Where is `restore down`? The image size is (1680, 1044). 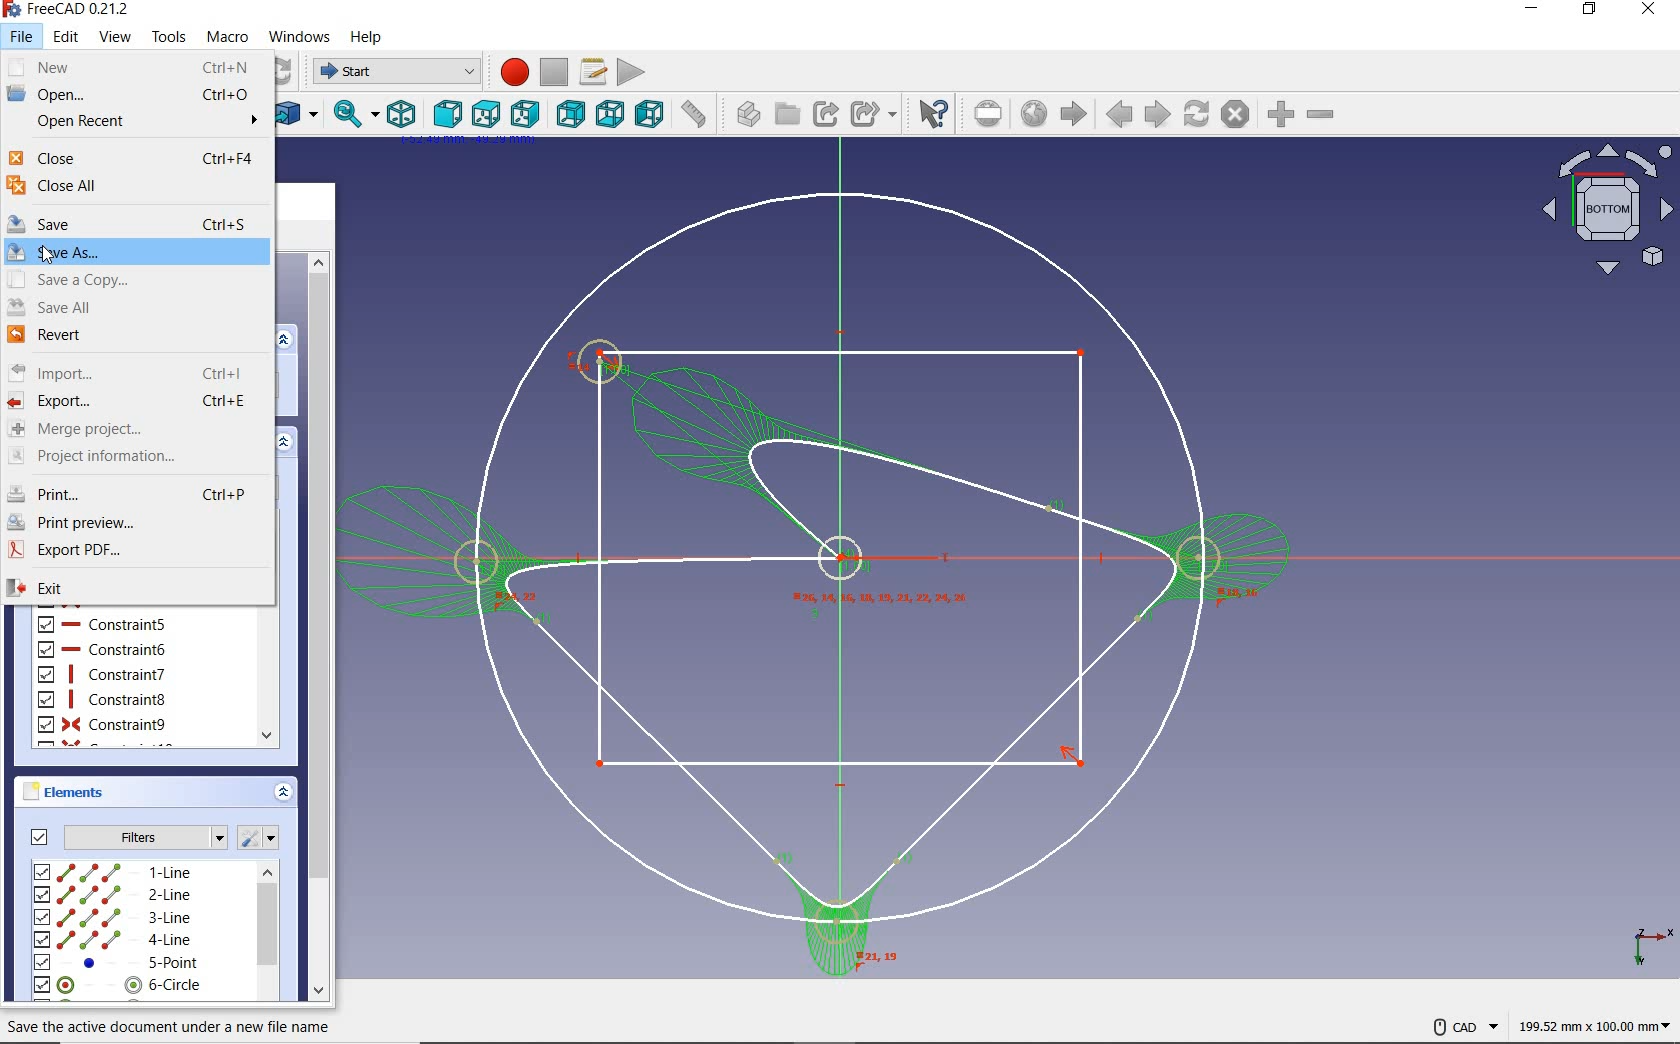
restore down is located at coordinates (1589, 12).